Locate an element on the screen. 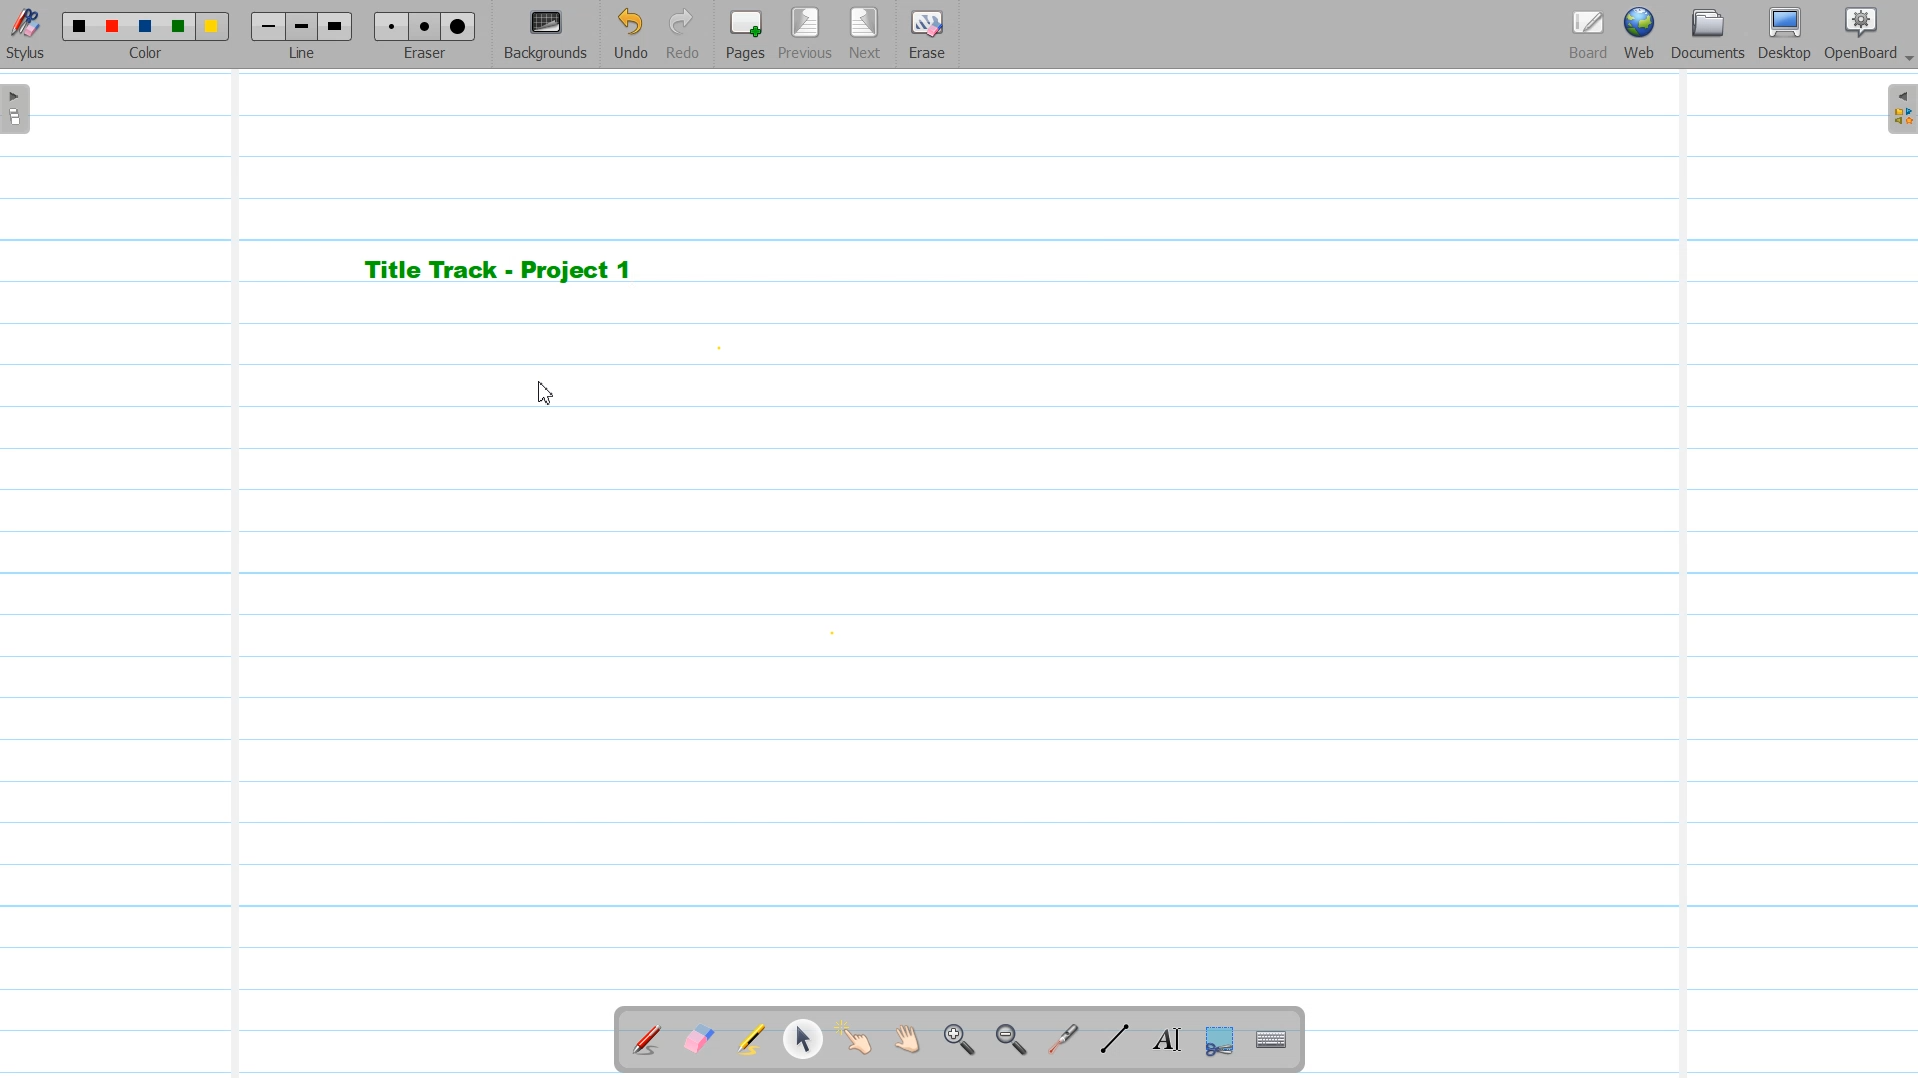 The image size is (1918, 1078). Highlight is located at coordinates (751, 1042).